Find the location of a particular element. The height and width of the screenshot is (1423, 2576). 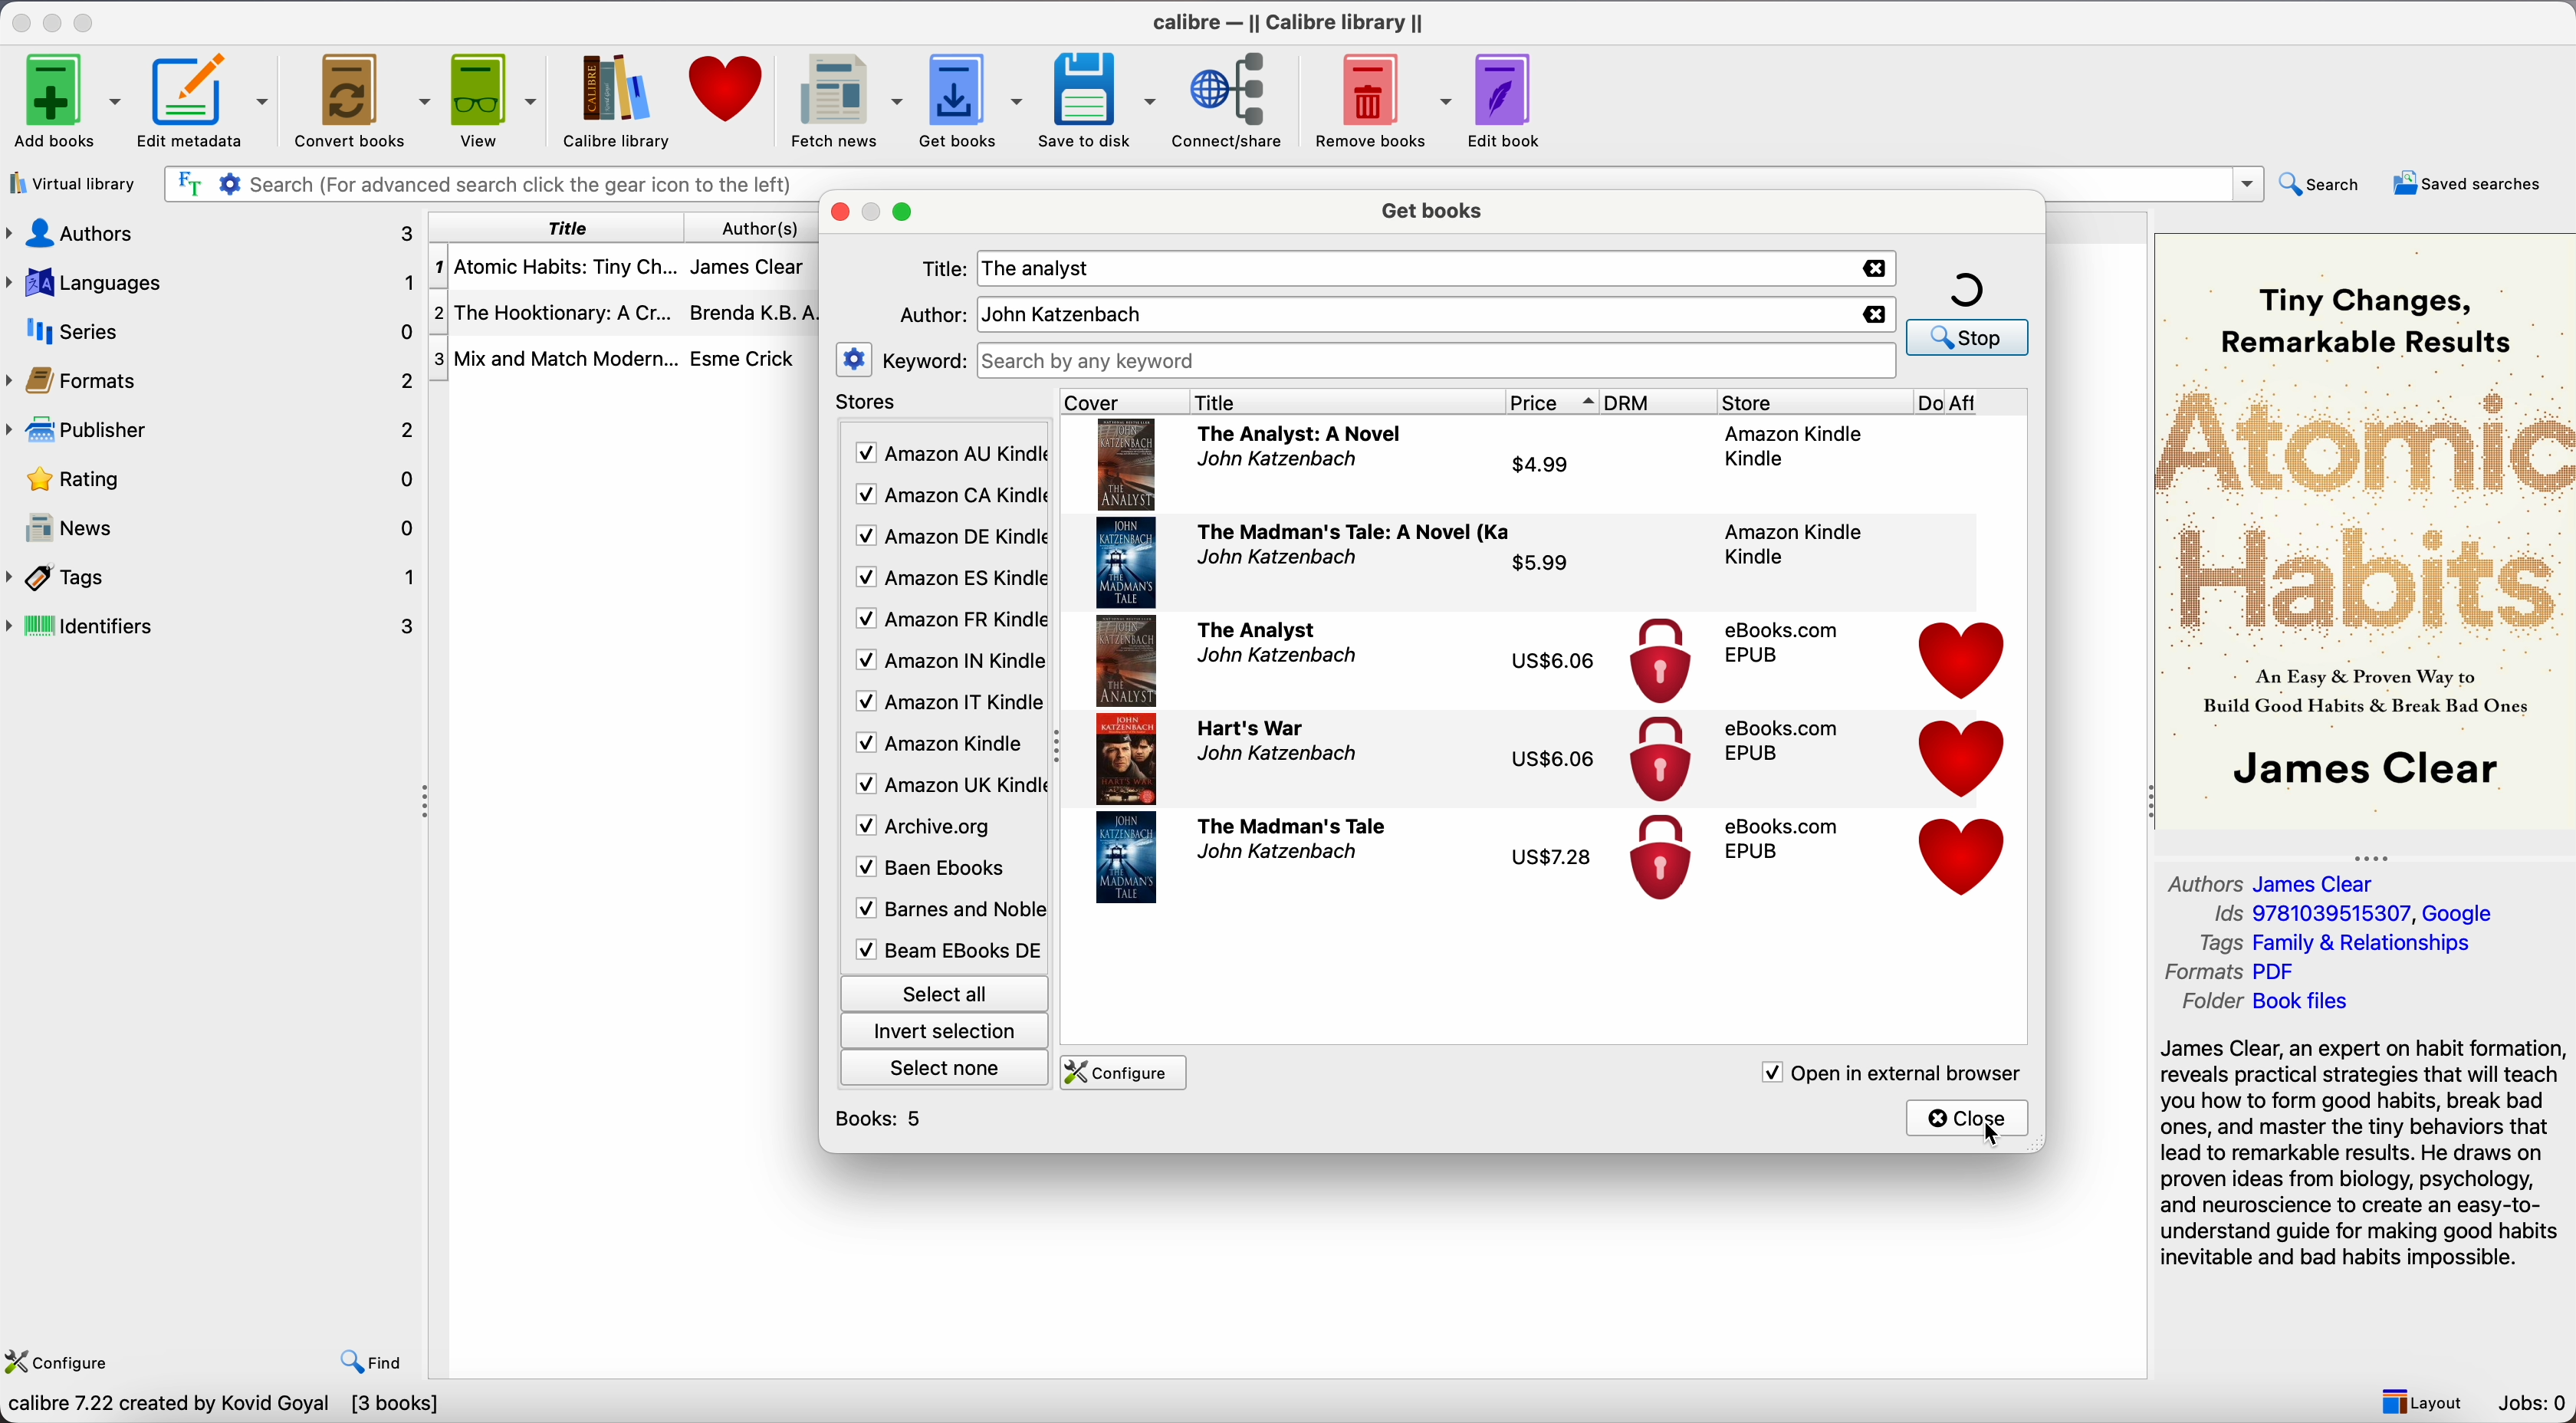

search is located at coordinates (1967, 337).